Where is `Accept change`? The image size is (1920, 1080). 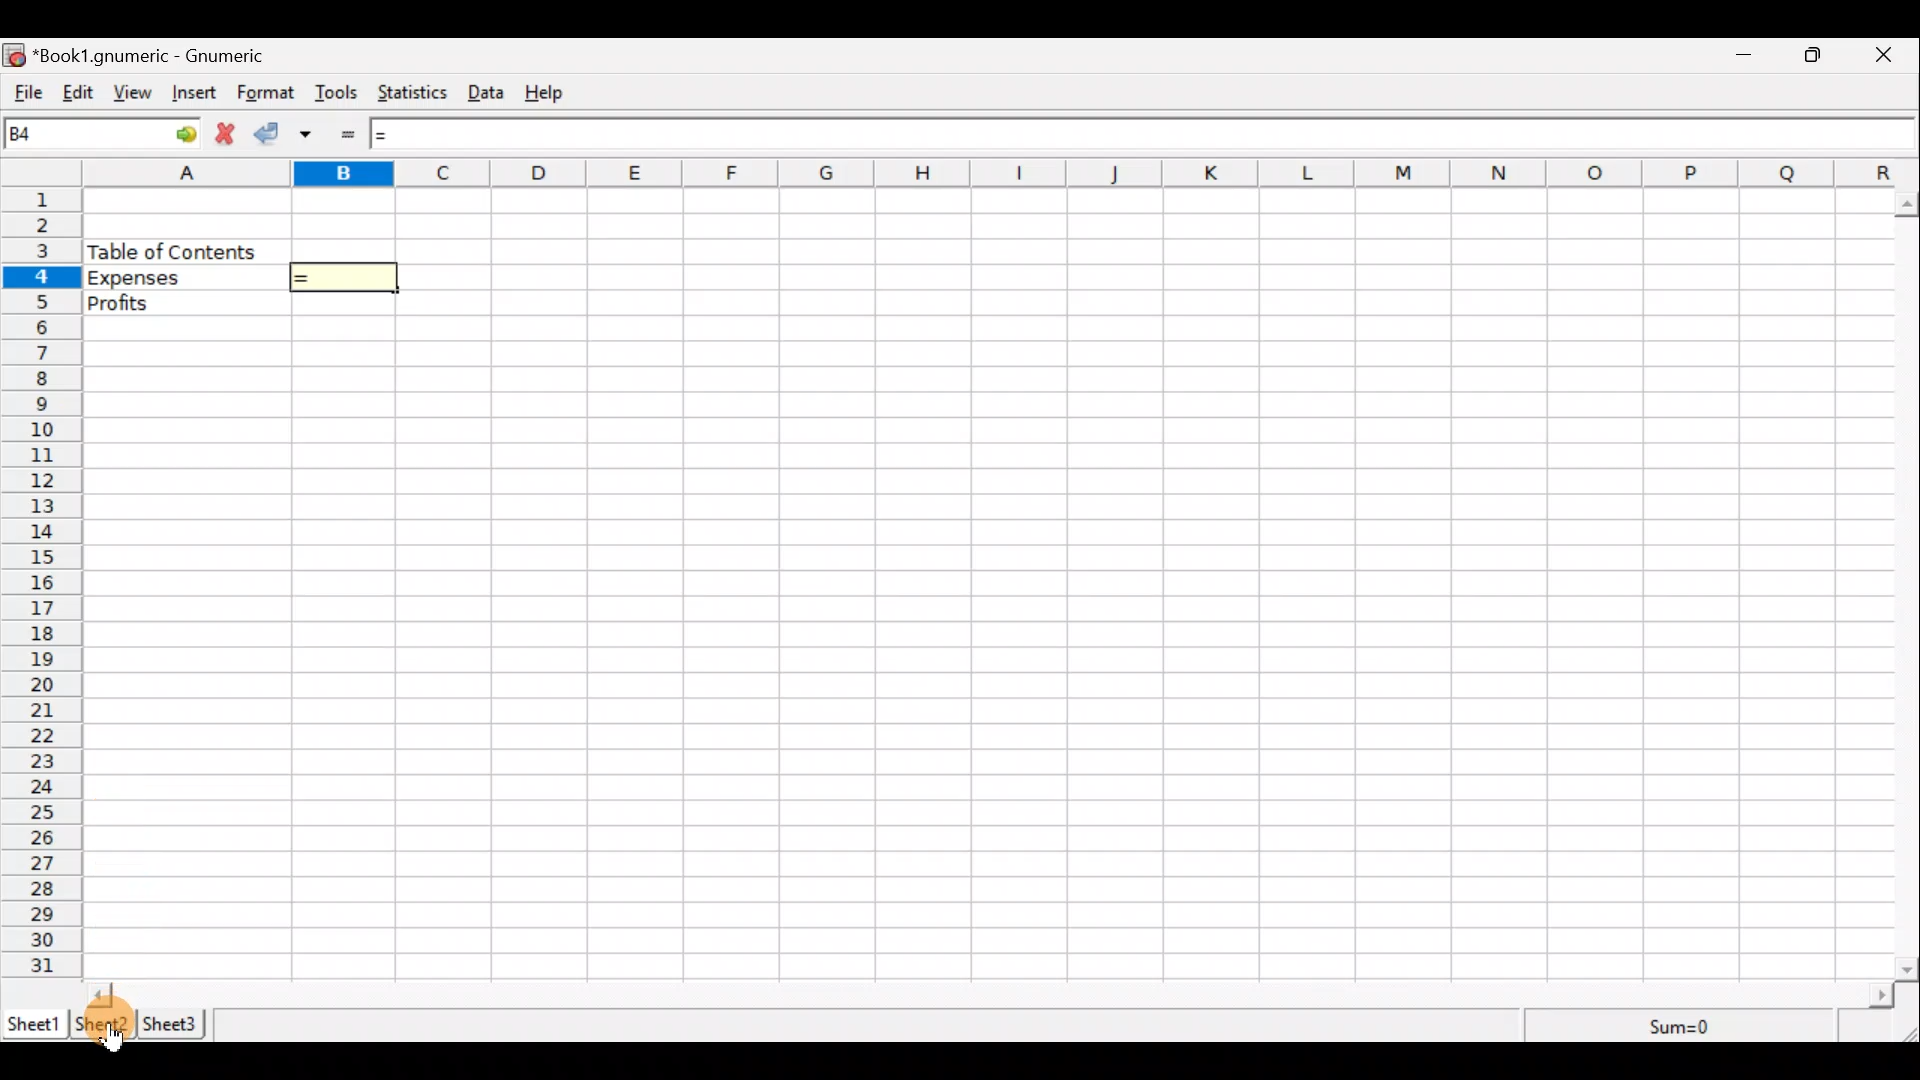
Accept change is located at coordinates (272, 135).